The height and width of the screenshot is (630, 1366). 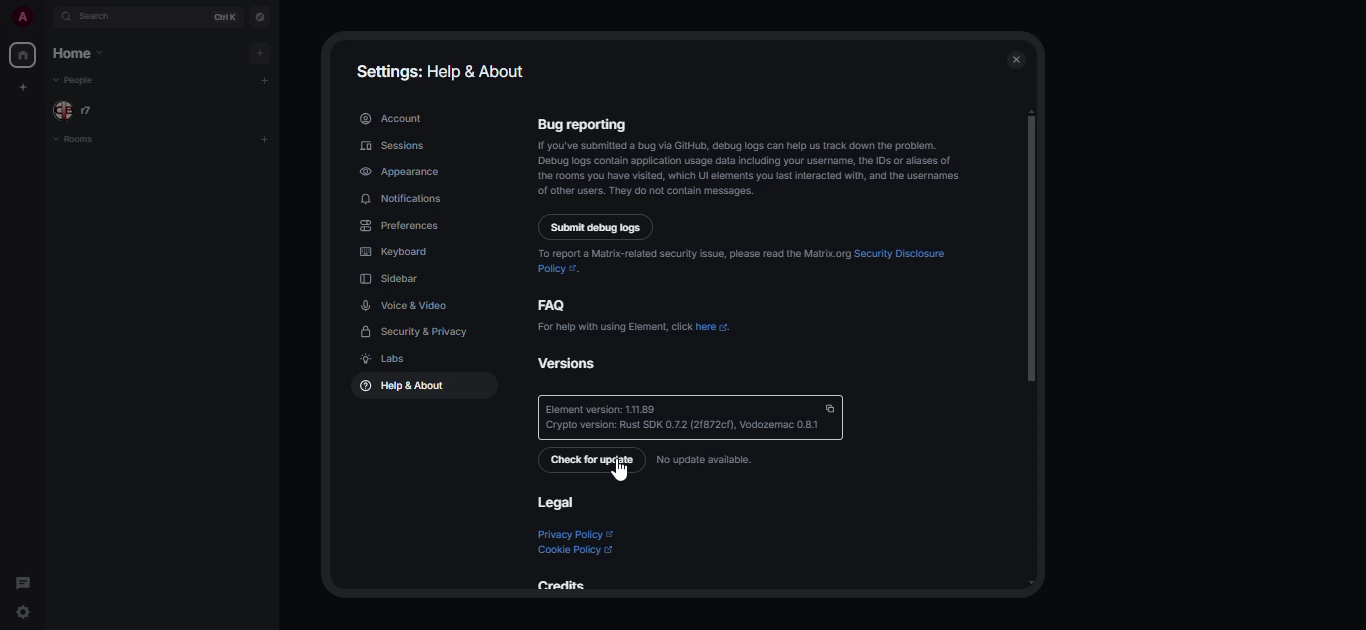 I want to click on people, so click(x=81, y=109).